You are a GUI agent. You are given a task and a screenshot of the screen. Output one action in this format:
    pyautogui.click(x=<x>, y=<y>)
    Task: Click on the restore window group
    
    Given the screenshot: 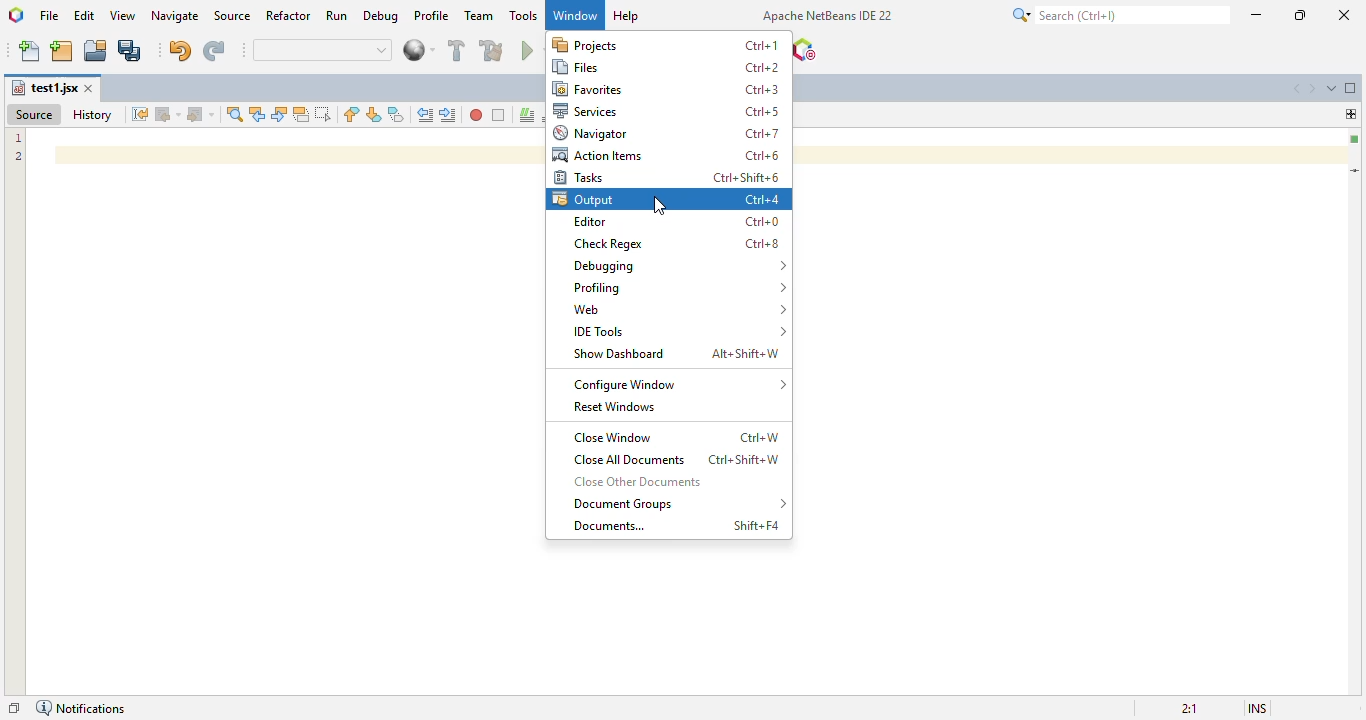 What is the action you would take?
    pyautogui.click(x=13, y=708)
    